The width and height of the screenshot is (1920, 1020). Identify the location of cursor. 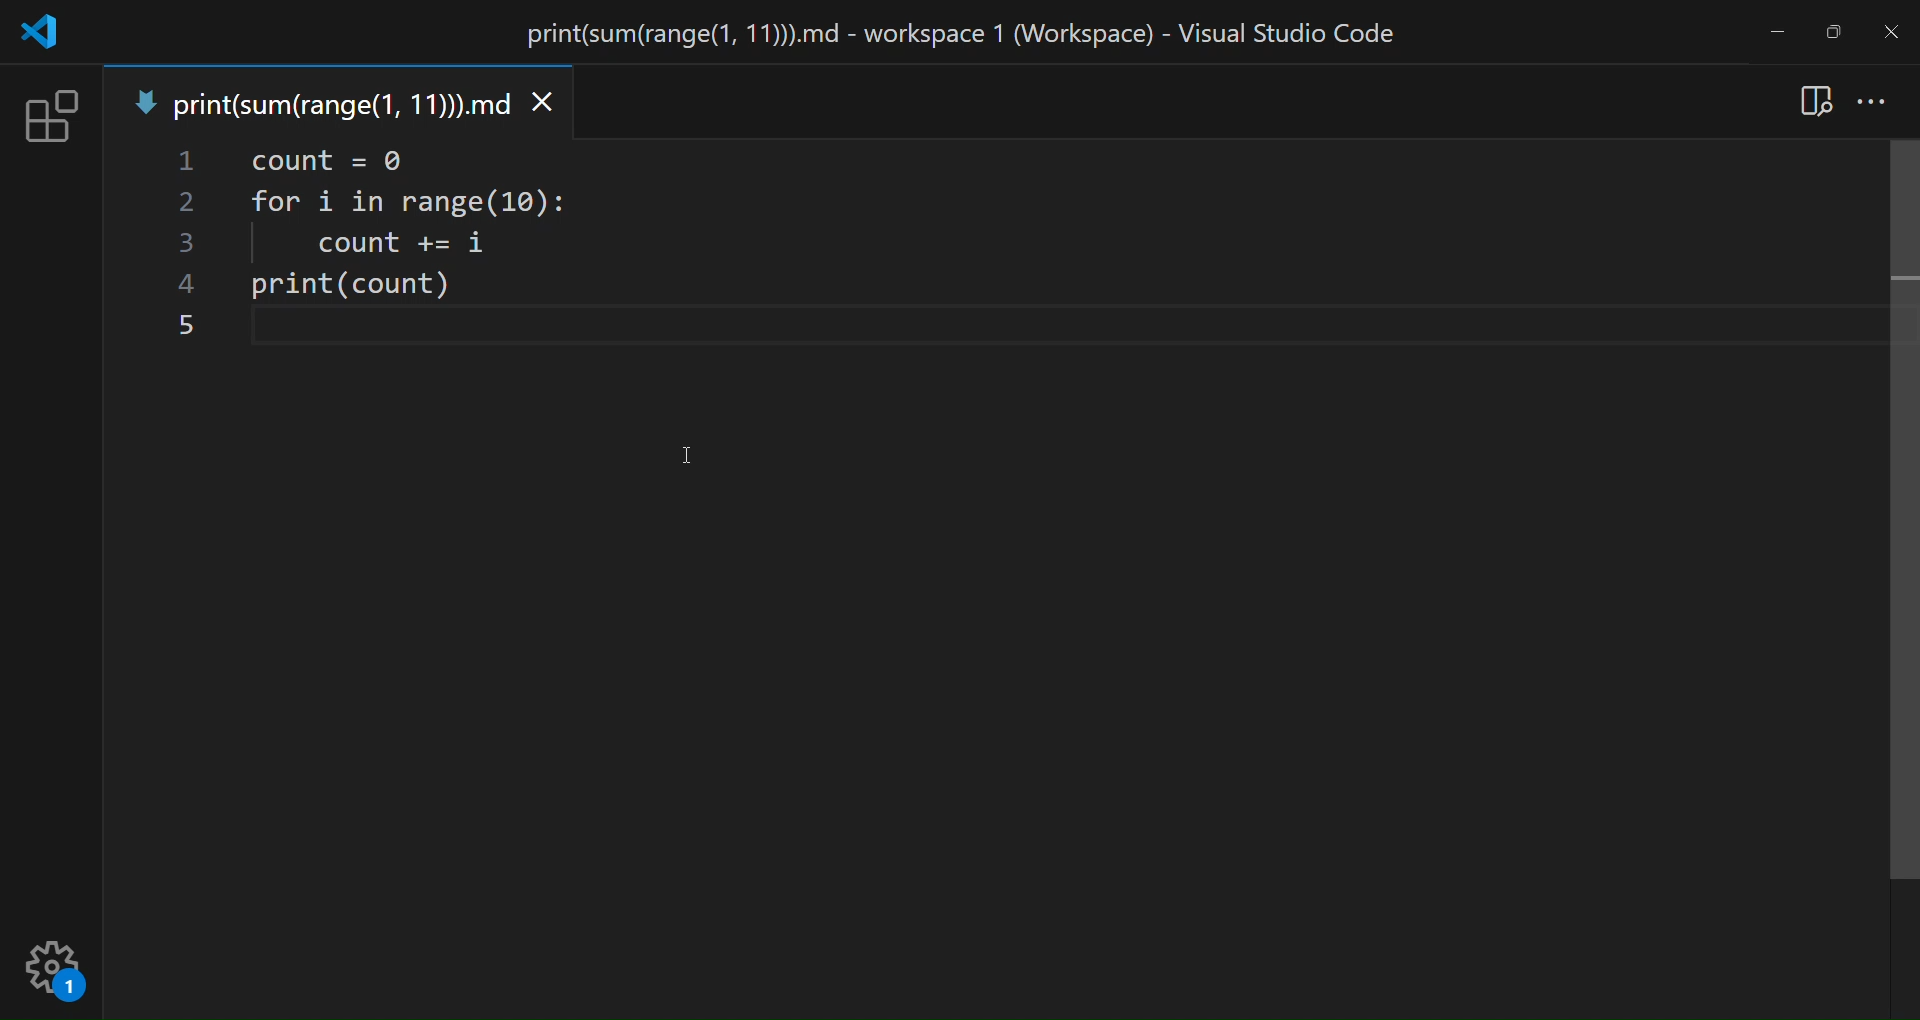
(686, 453).